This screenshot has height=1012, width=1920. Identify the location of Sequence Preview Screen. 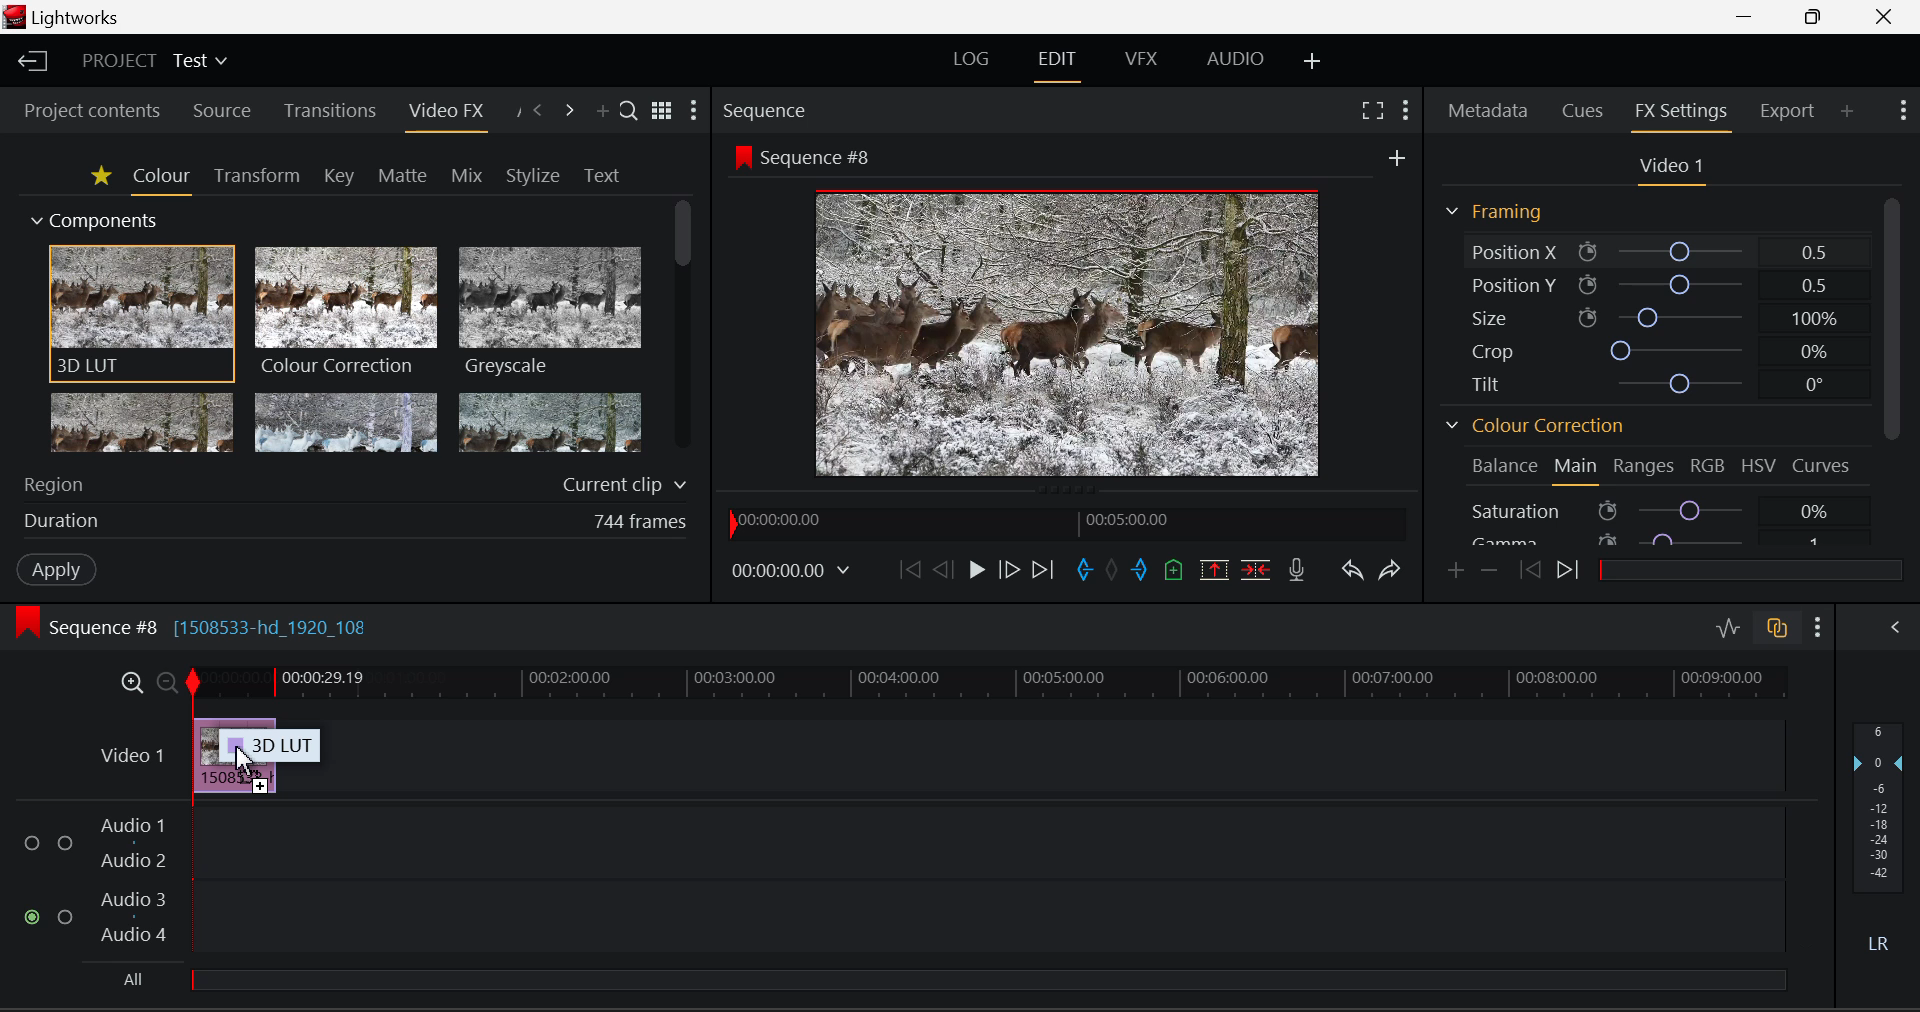
(1063, 336).